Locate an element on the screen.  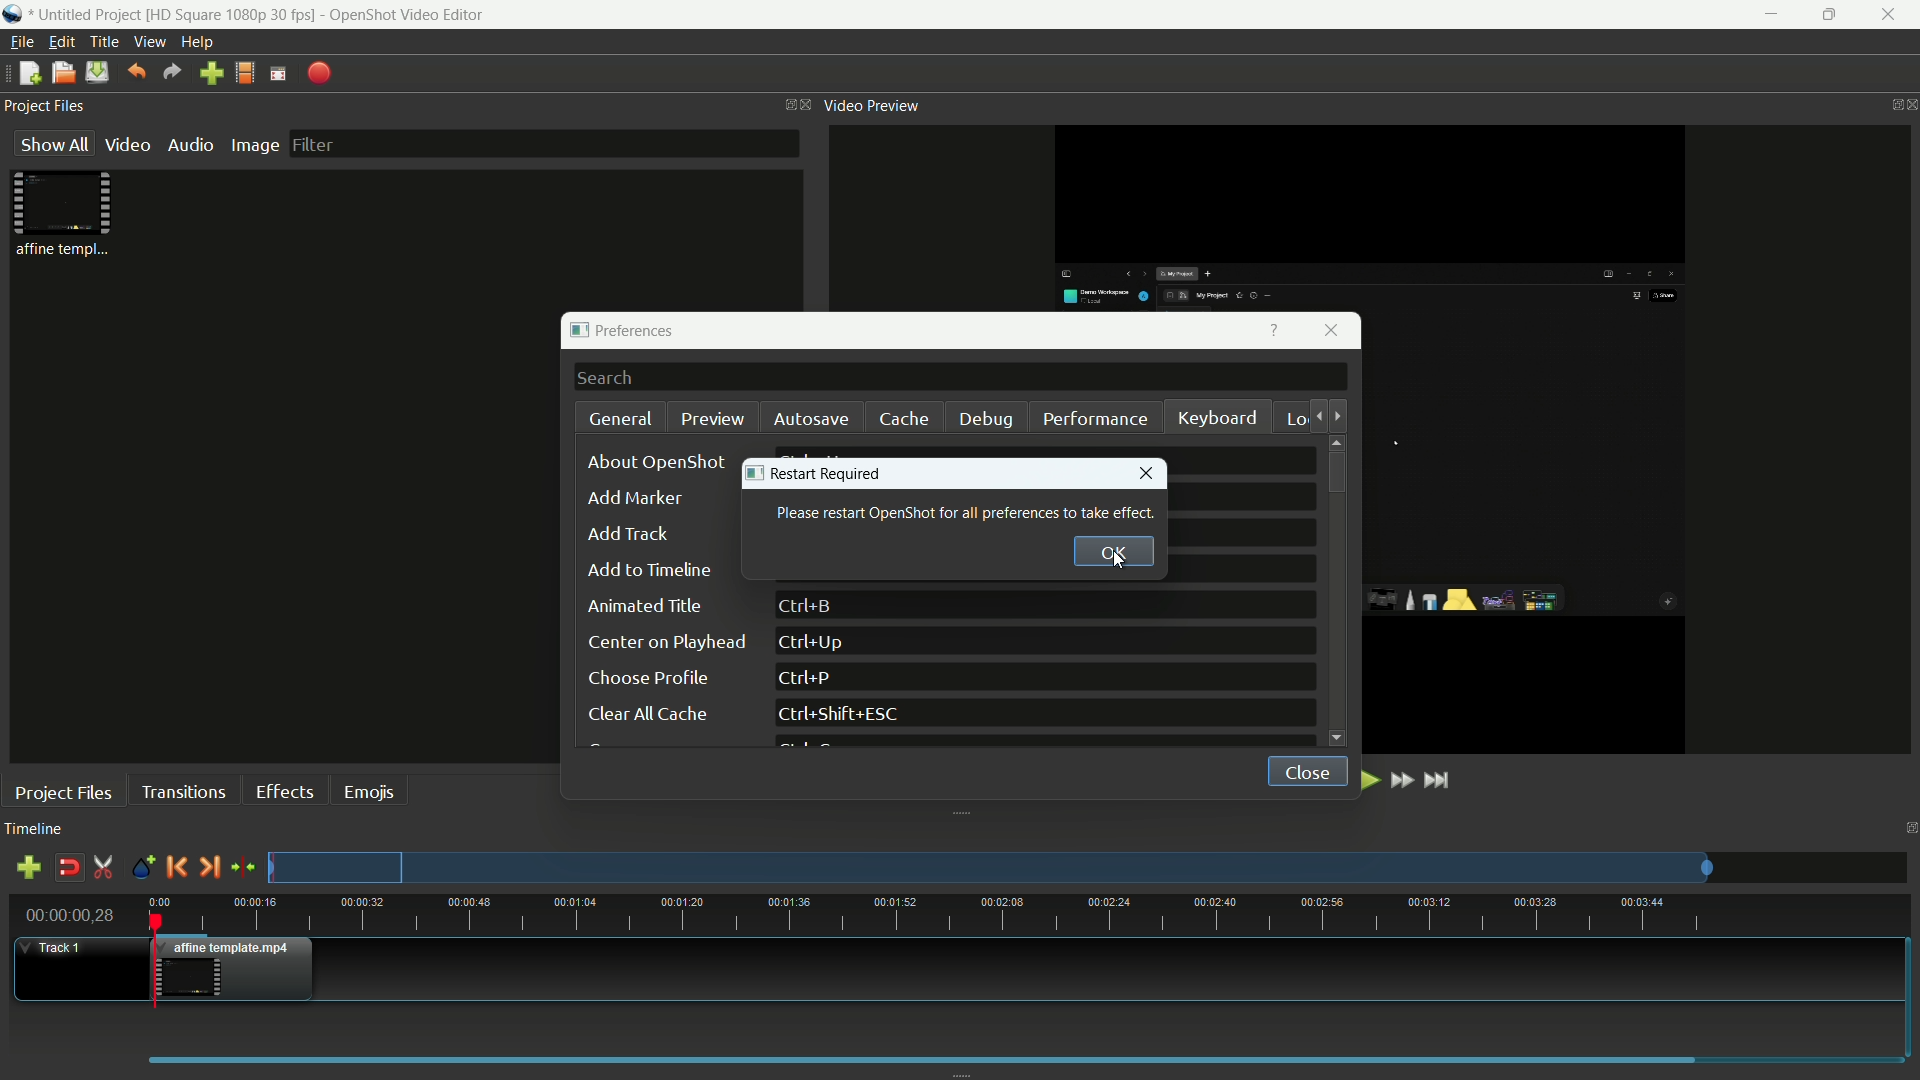
next marker is located at coordinates (209, 866).